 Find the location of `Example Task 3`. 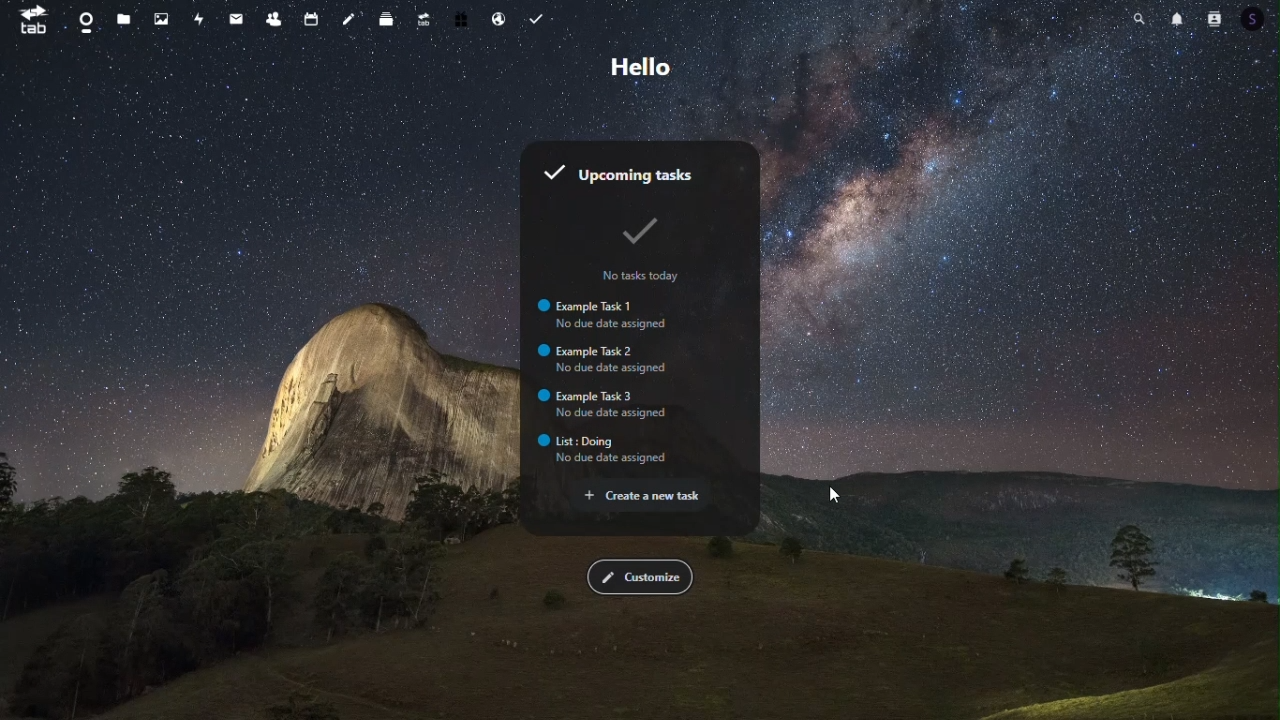

Example Task 3 is located at coordinates (608, 404).